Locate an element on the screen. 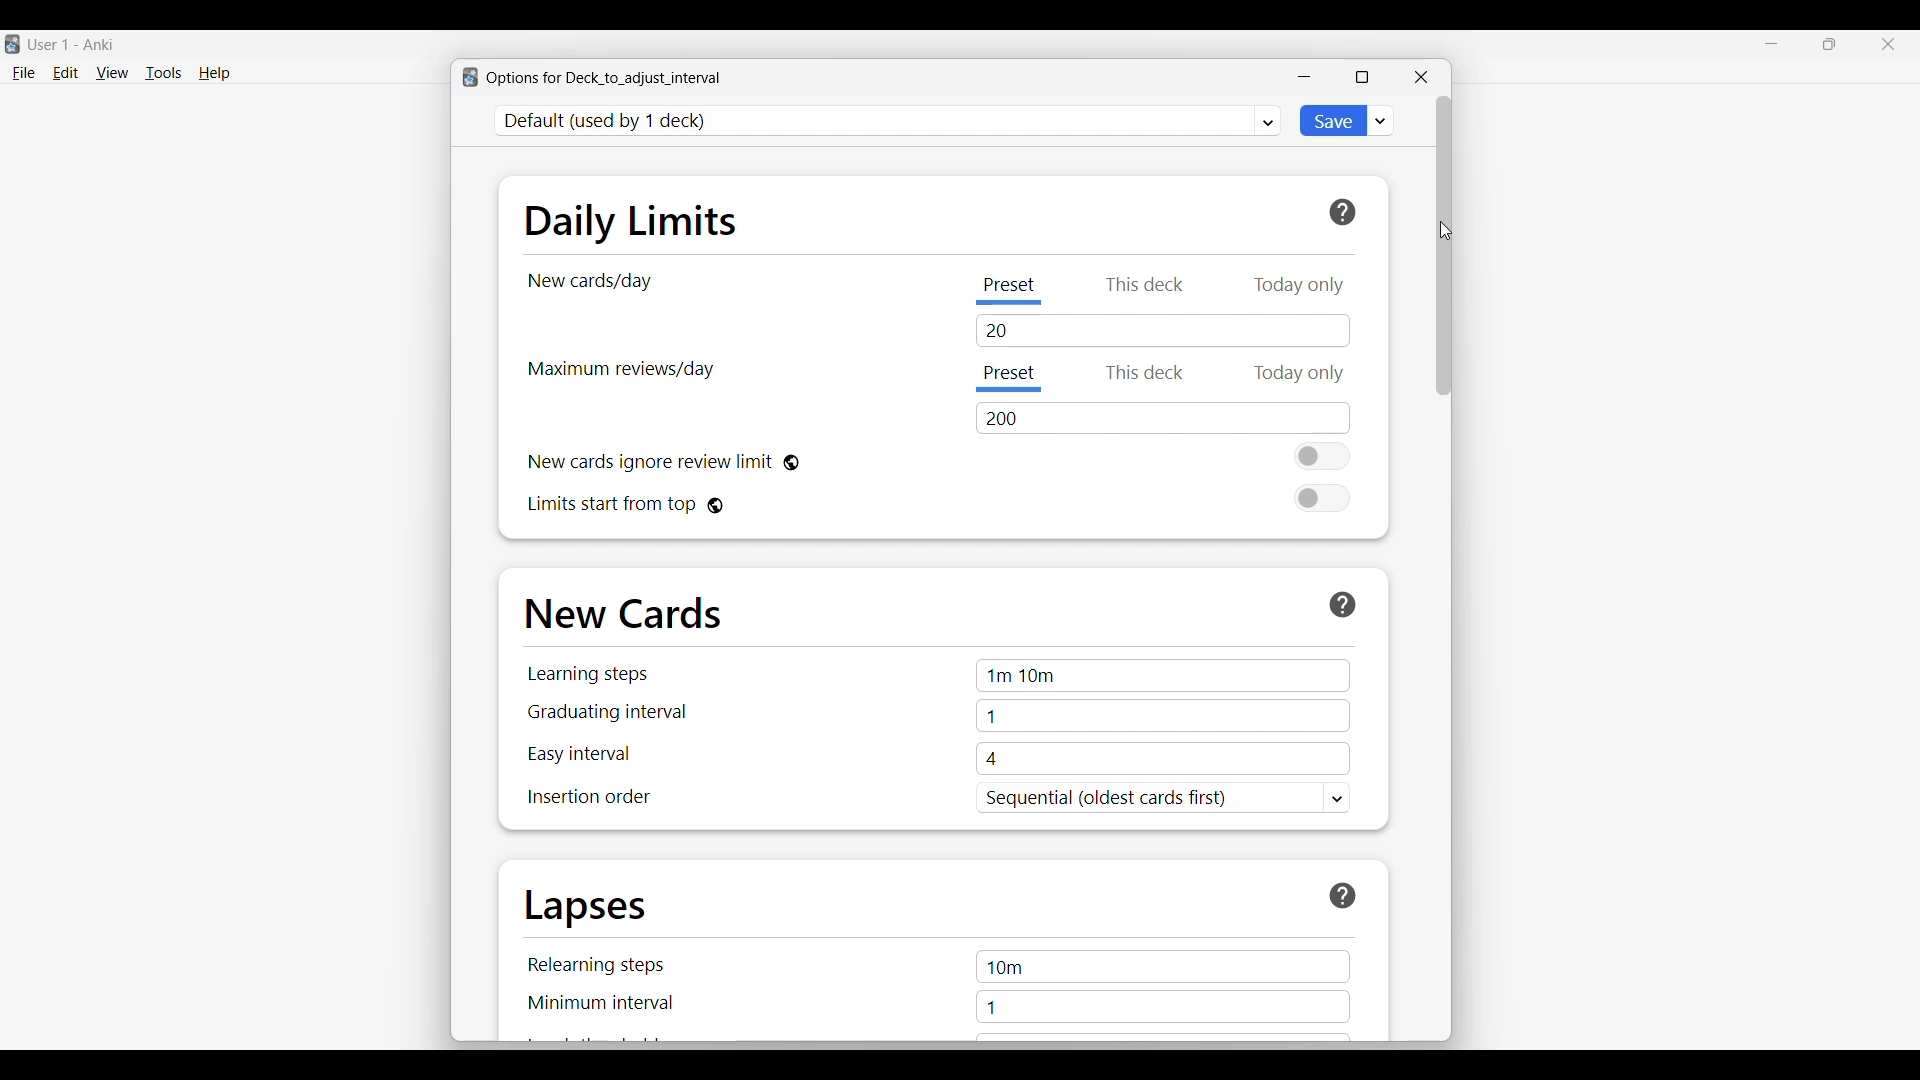 Image resolution: width=1920 pixels, height=1080 pixels. User 1 - Anki is located at coordinates (73, 46).